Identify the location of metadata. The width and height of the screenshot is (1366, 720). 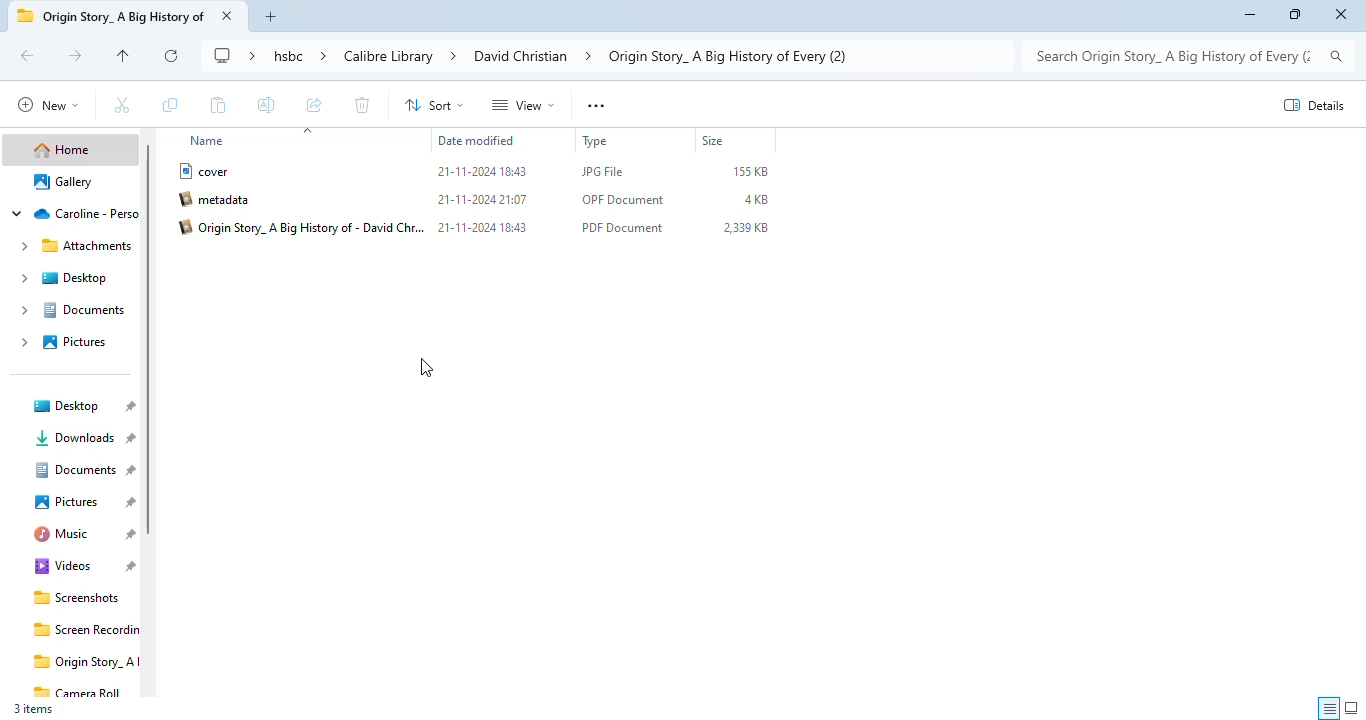
(218, 200).